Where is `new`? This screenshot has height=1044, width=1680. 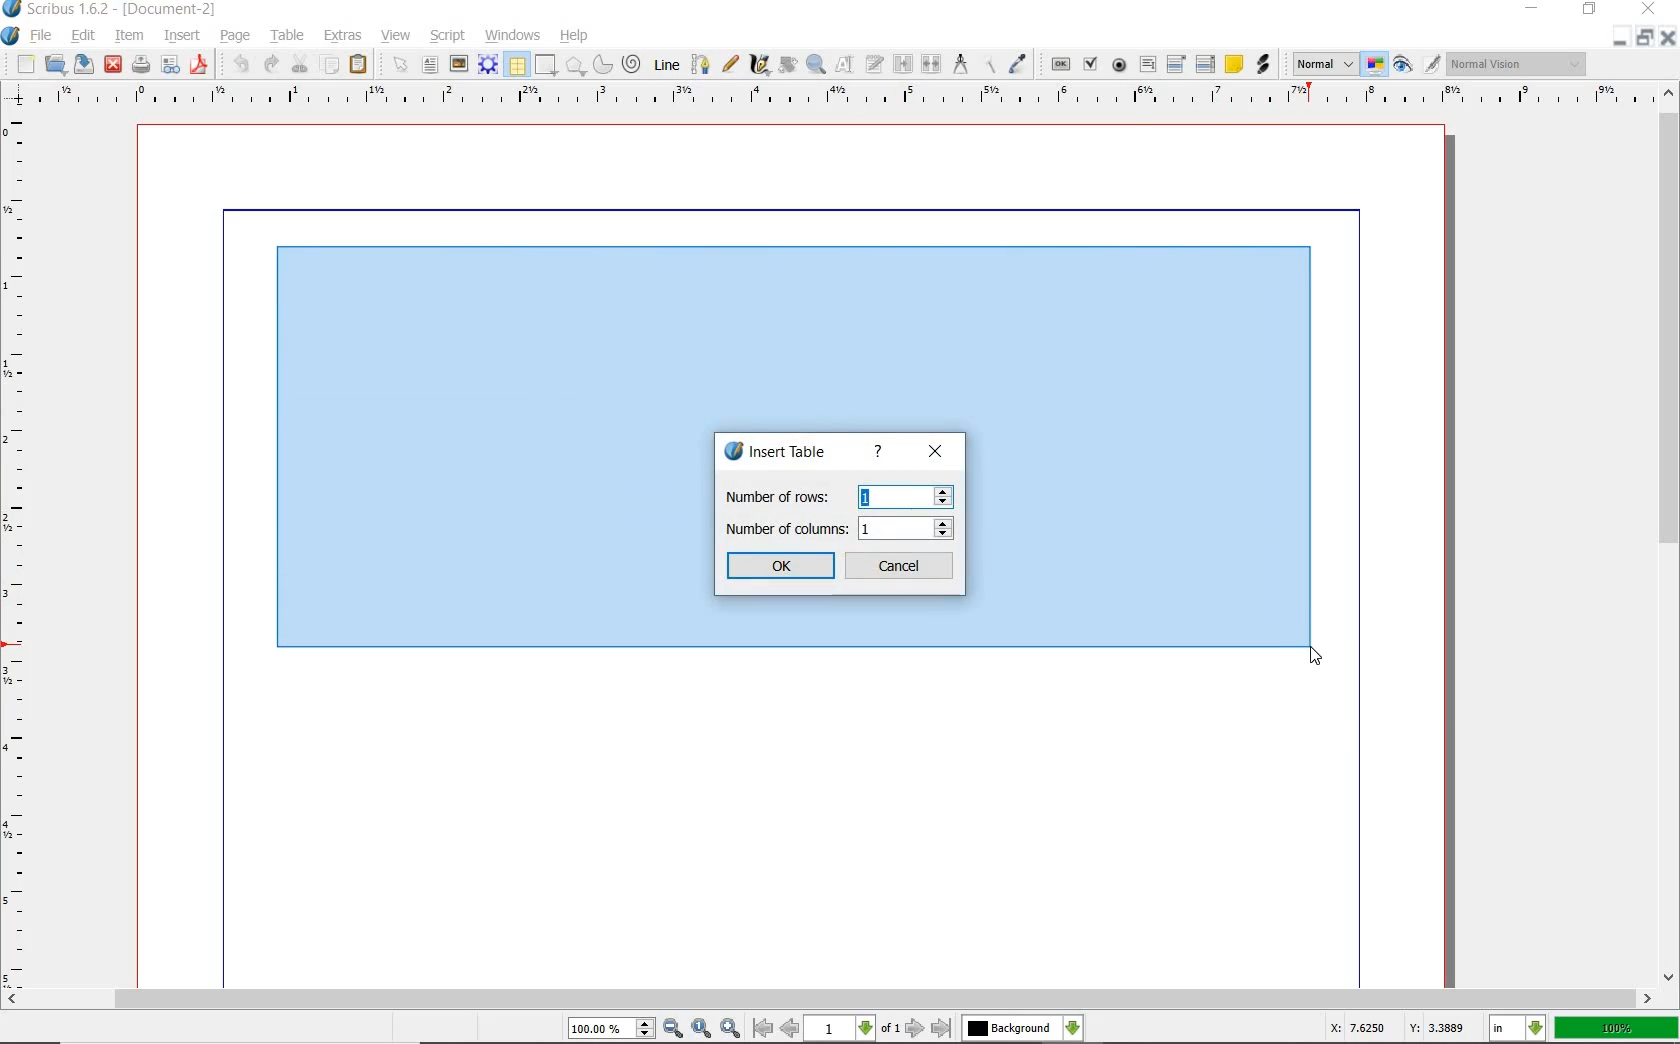
new is located at coordinates (27, 63).